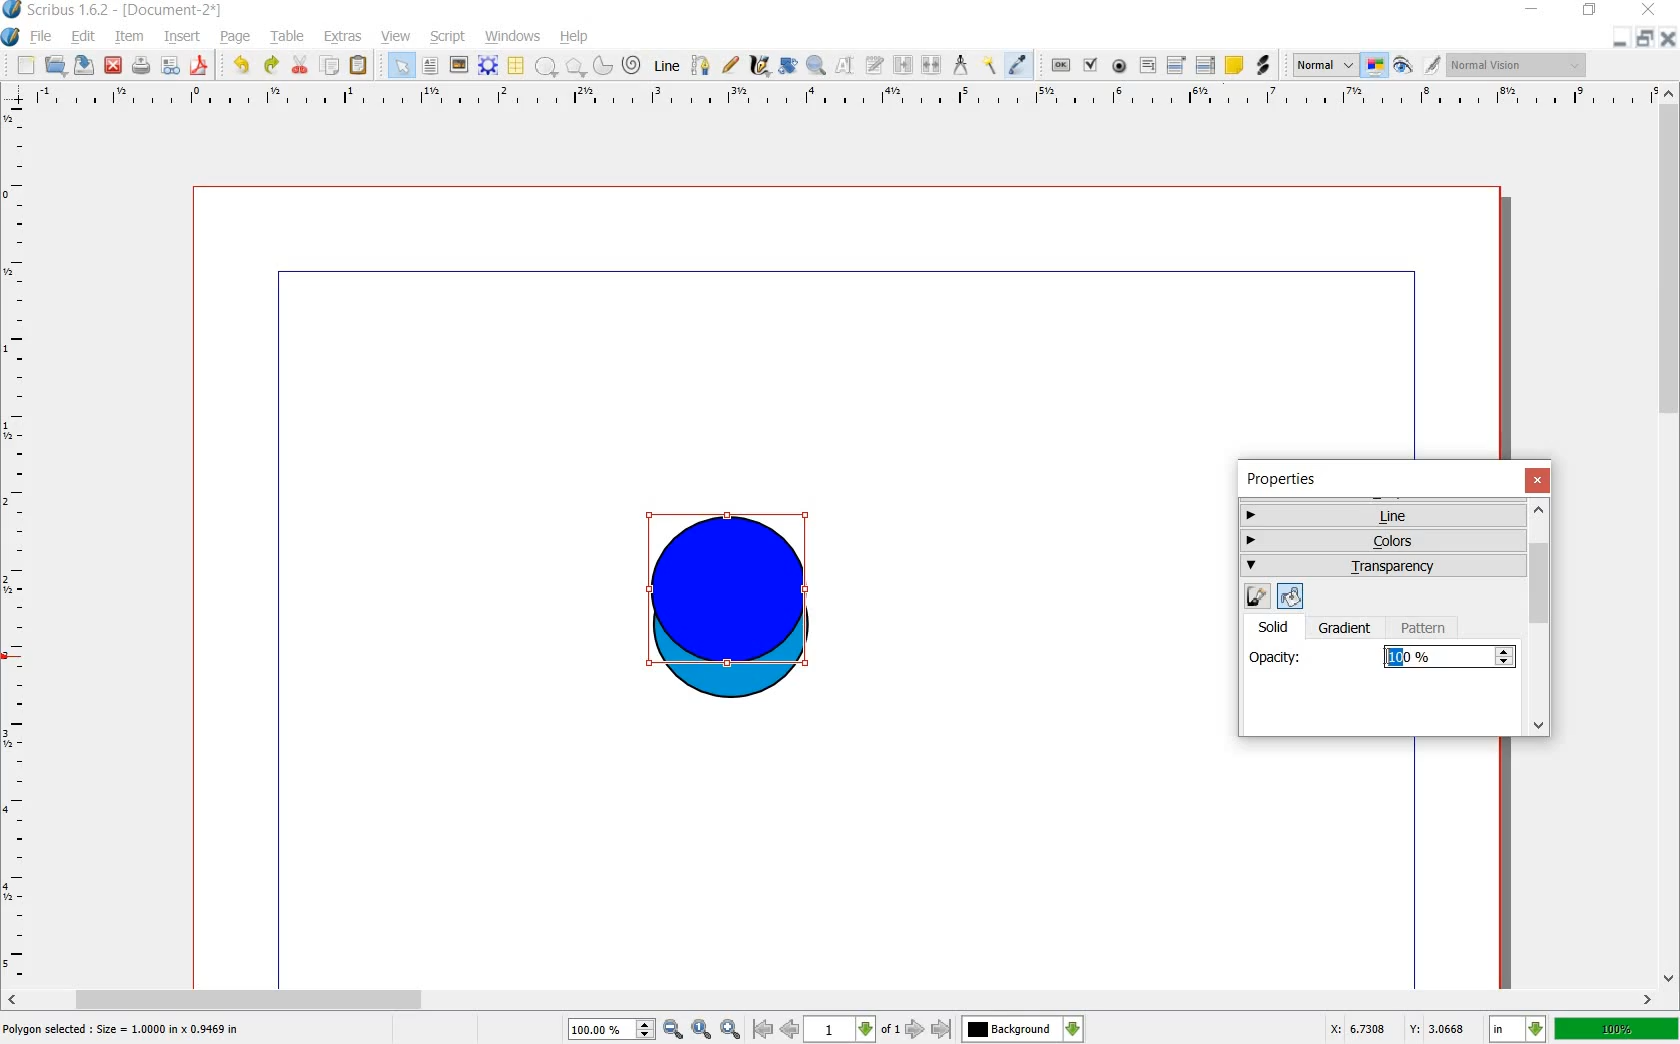  I want to click on spiral, so click(631, 66).